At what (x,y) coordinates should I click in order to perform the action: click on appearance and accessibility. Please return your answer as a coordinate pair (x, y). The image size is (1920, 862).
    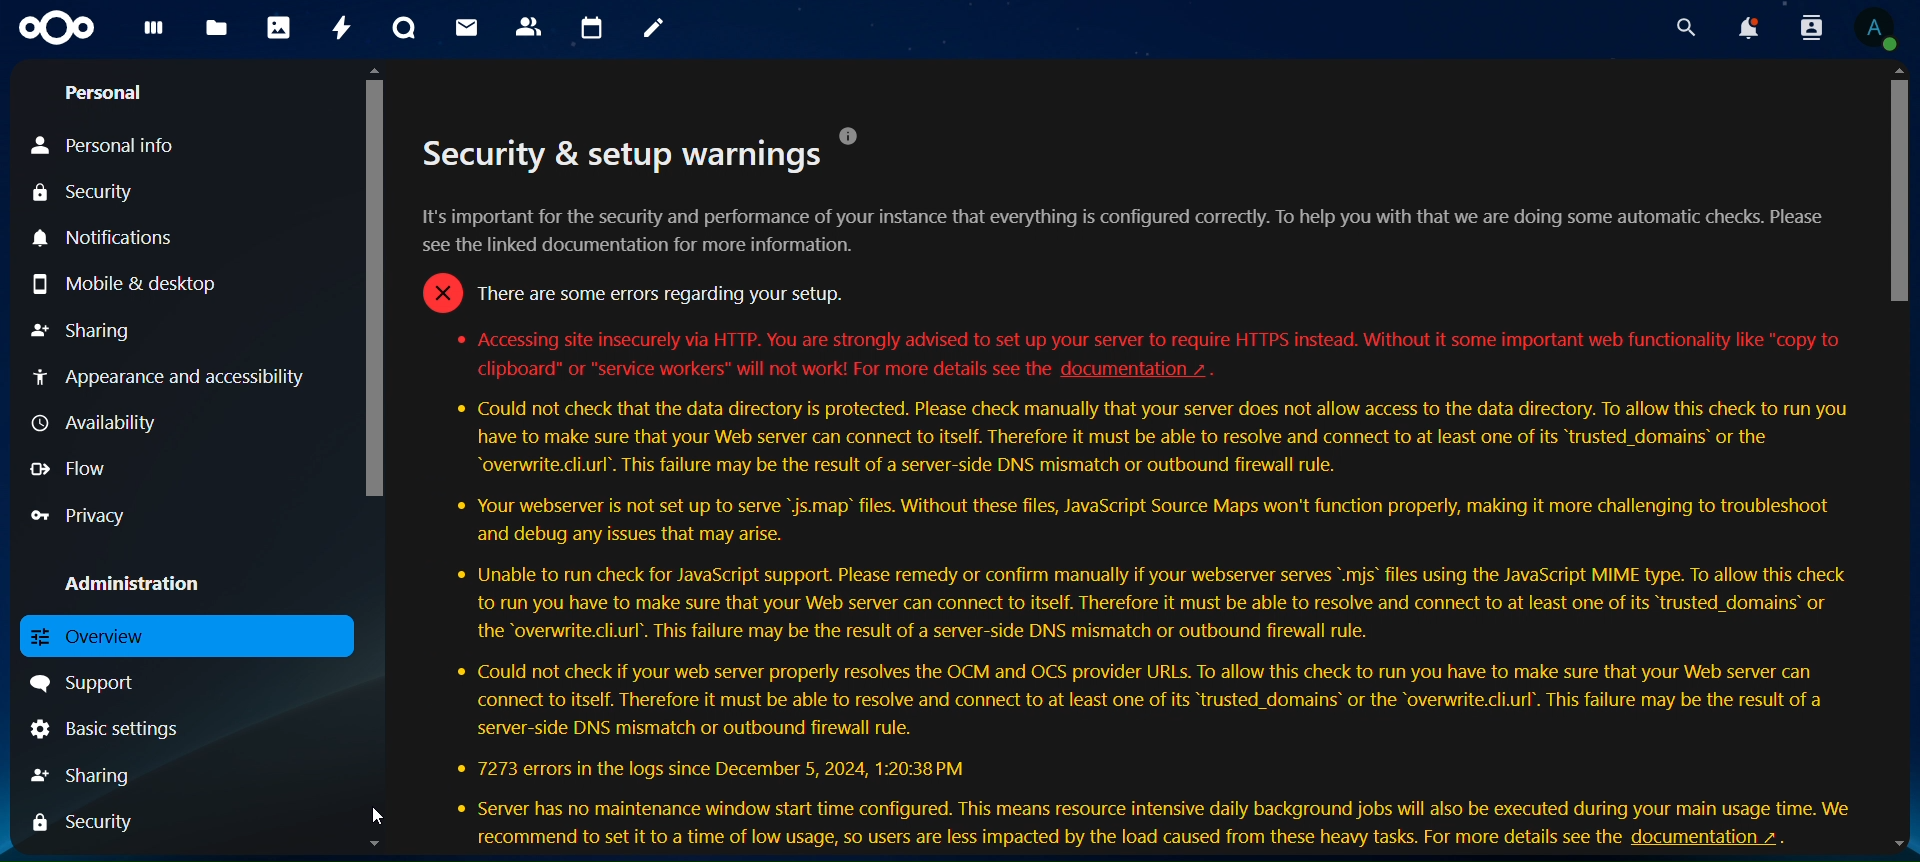
    Looking at the image, I should click on (176, 381).